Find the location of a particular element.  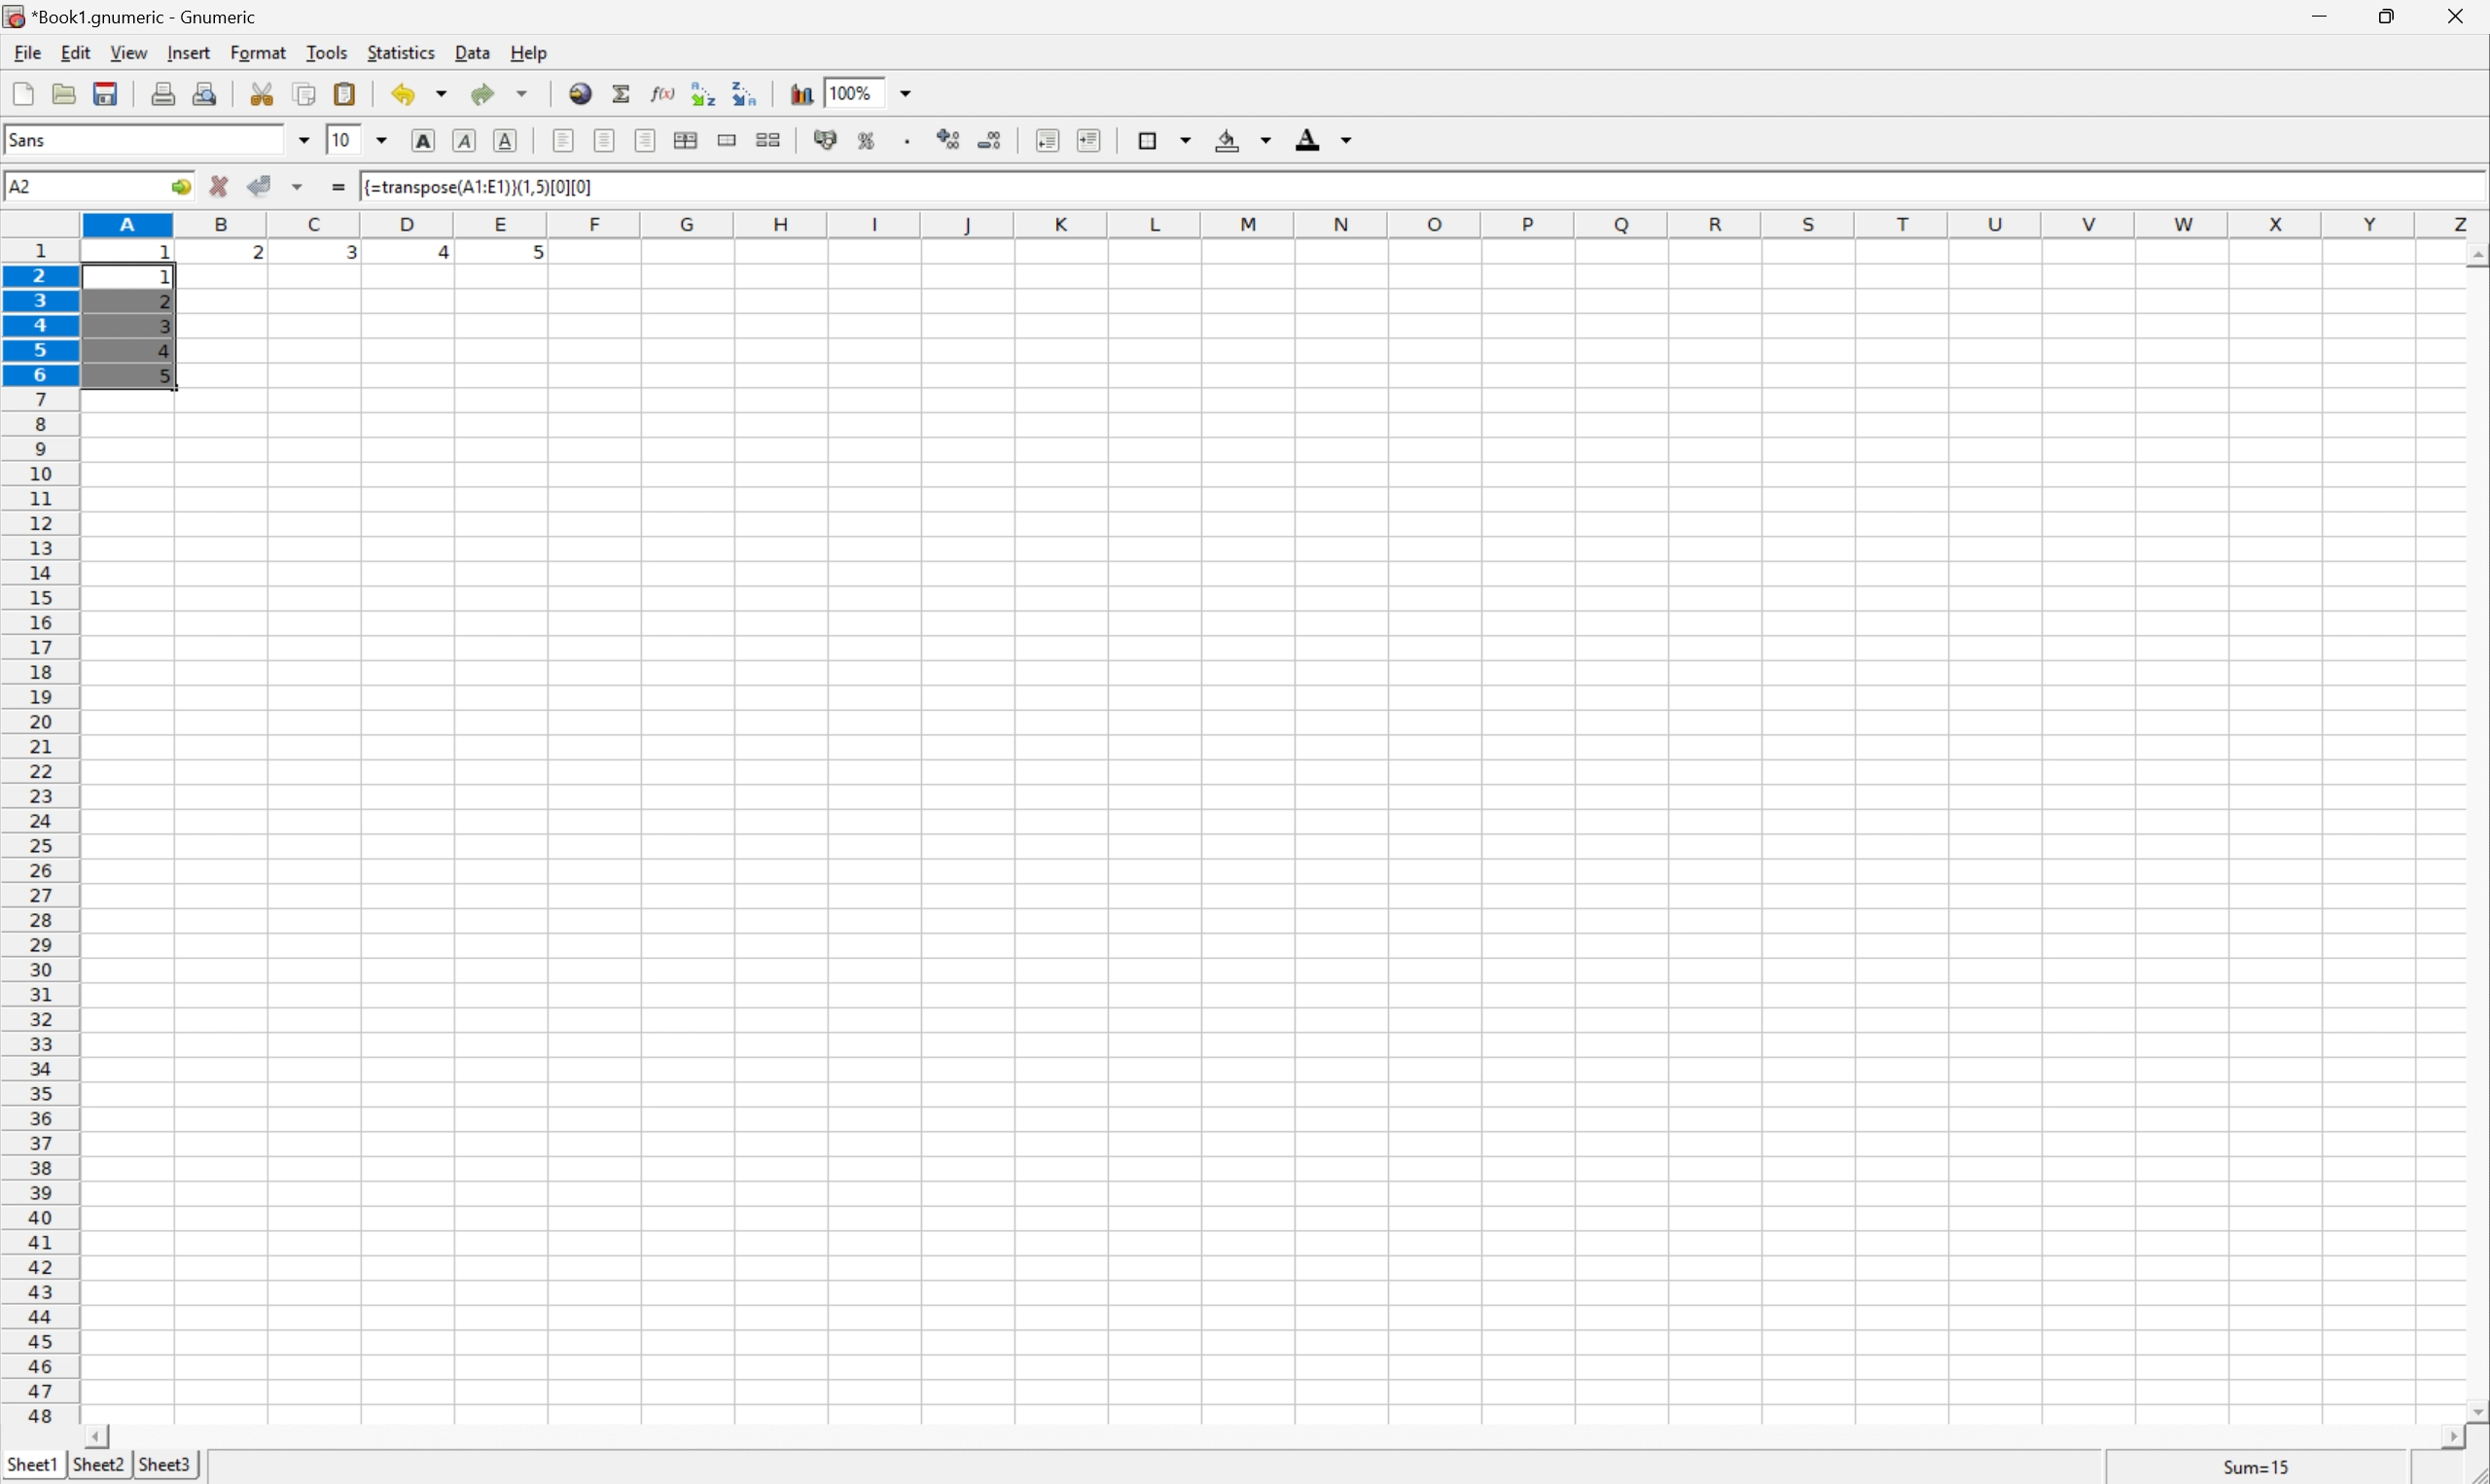

copy is located at coordinates (307, 91).